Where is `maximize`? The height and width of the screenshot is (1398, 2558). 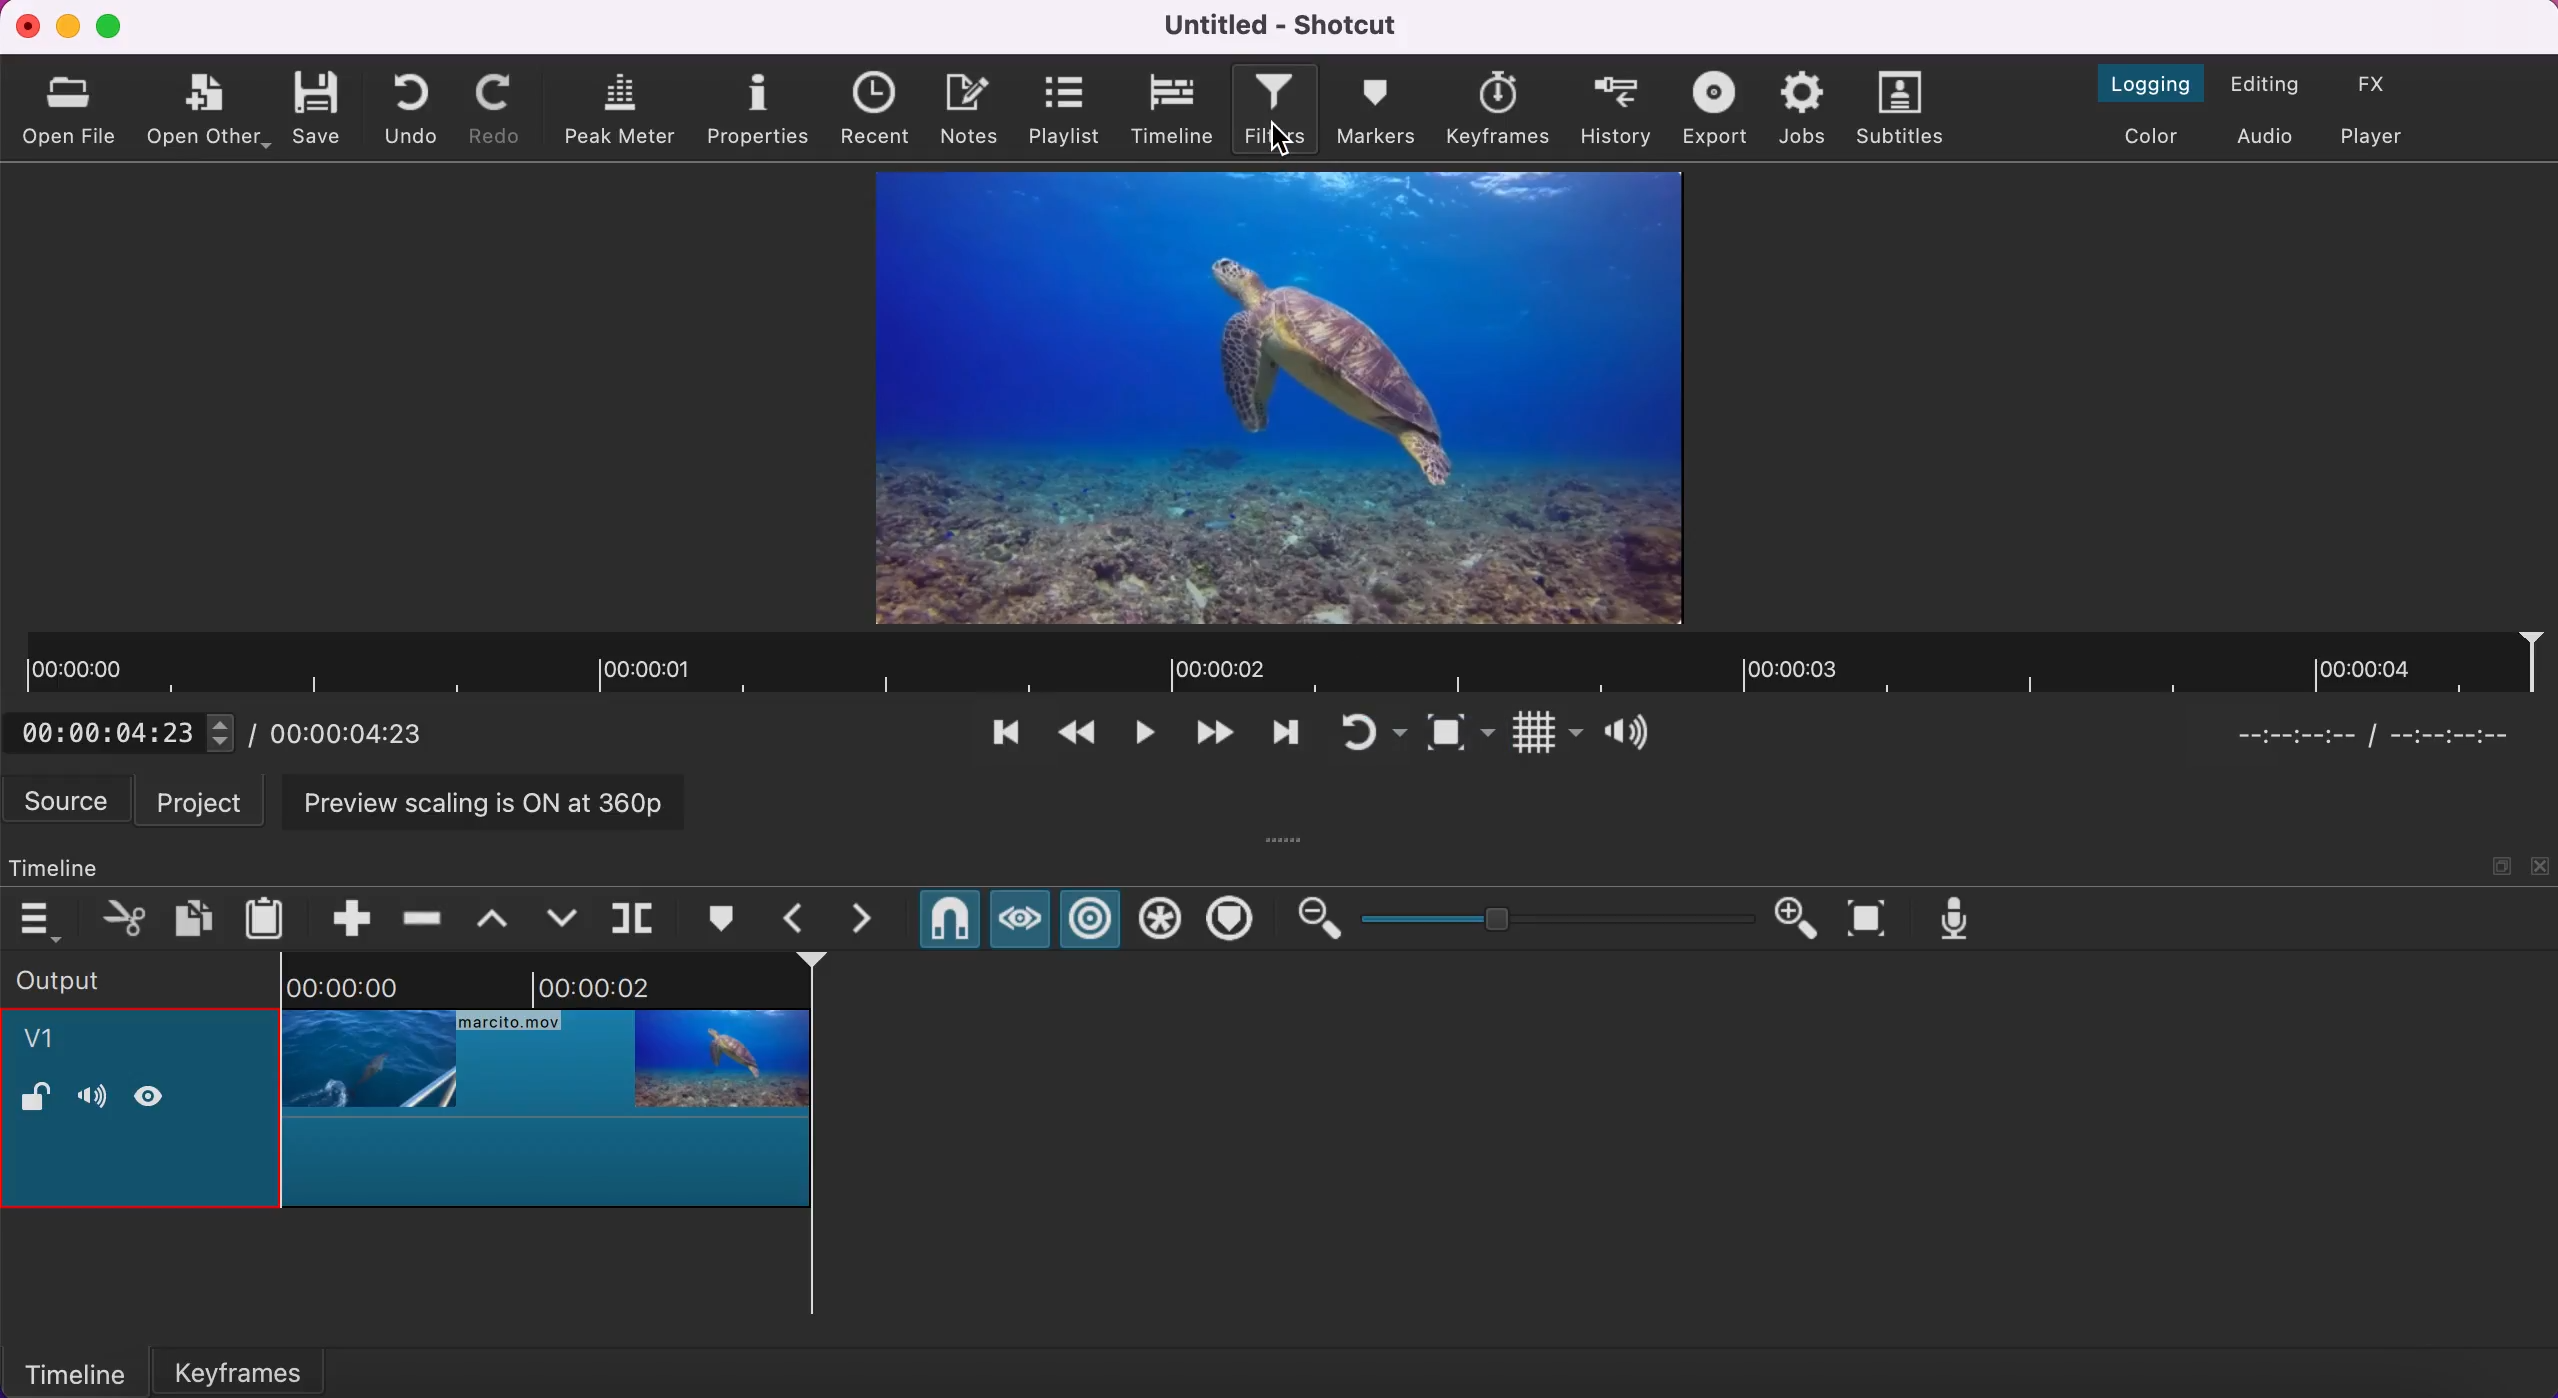 maximize is located at coordinates (2505, 867).